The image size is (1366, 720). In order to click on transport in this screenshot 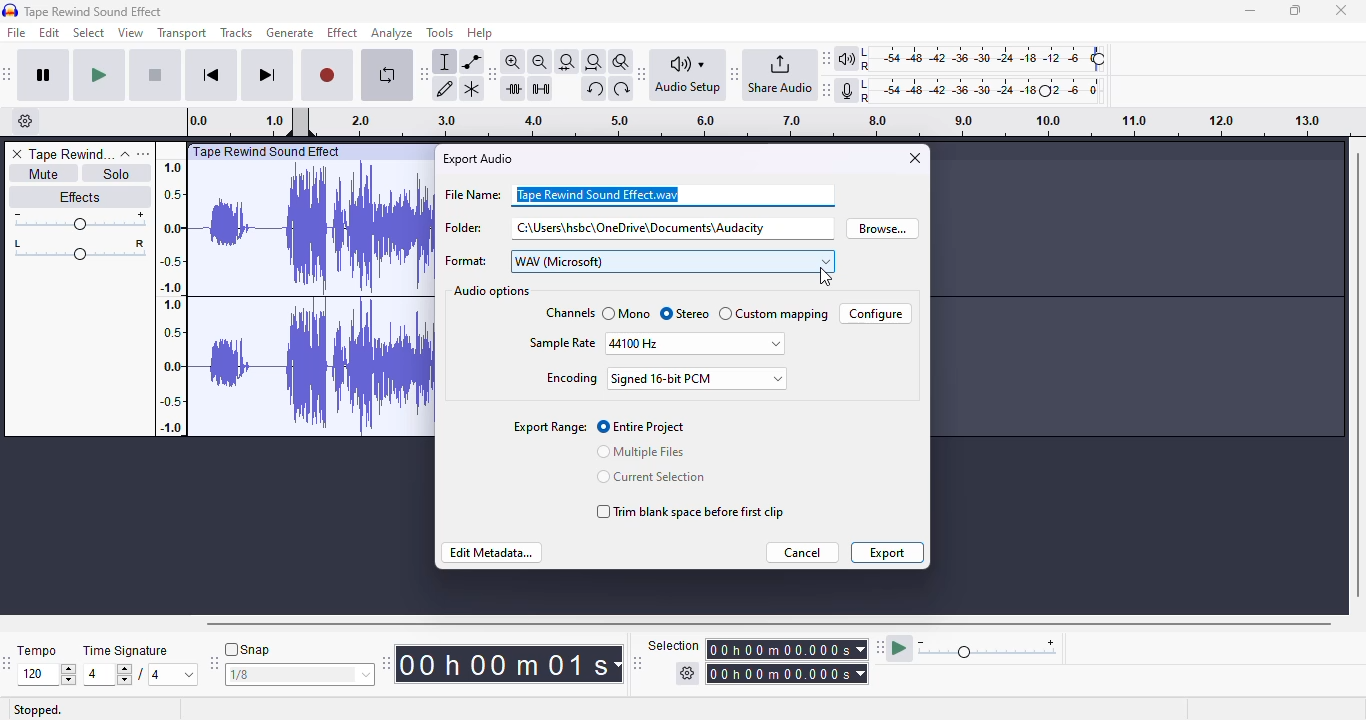, I will do `click(183, 33)`.